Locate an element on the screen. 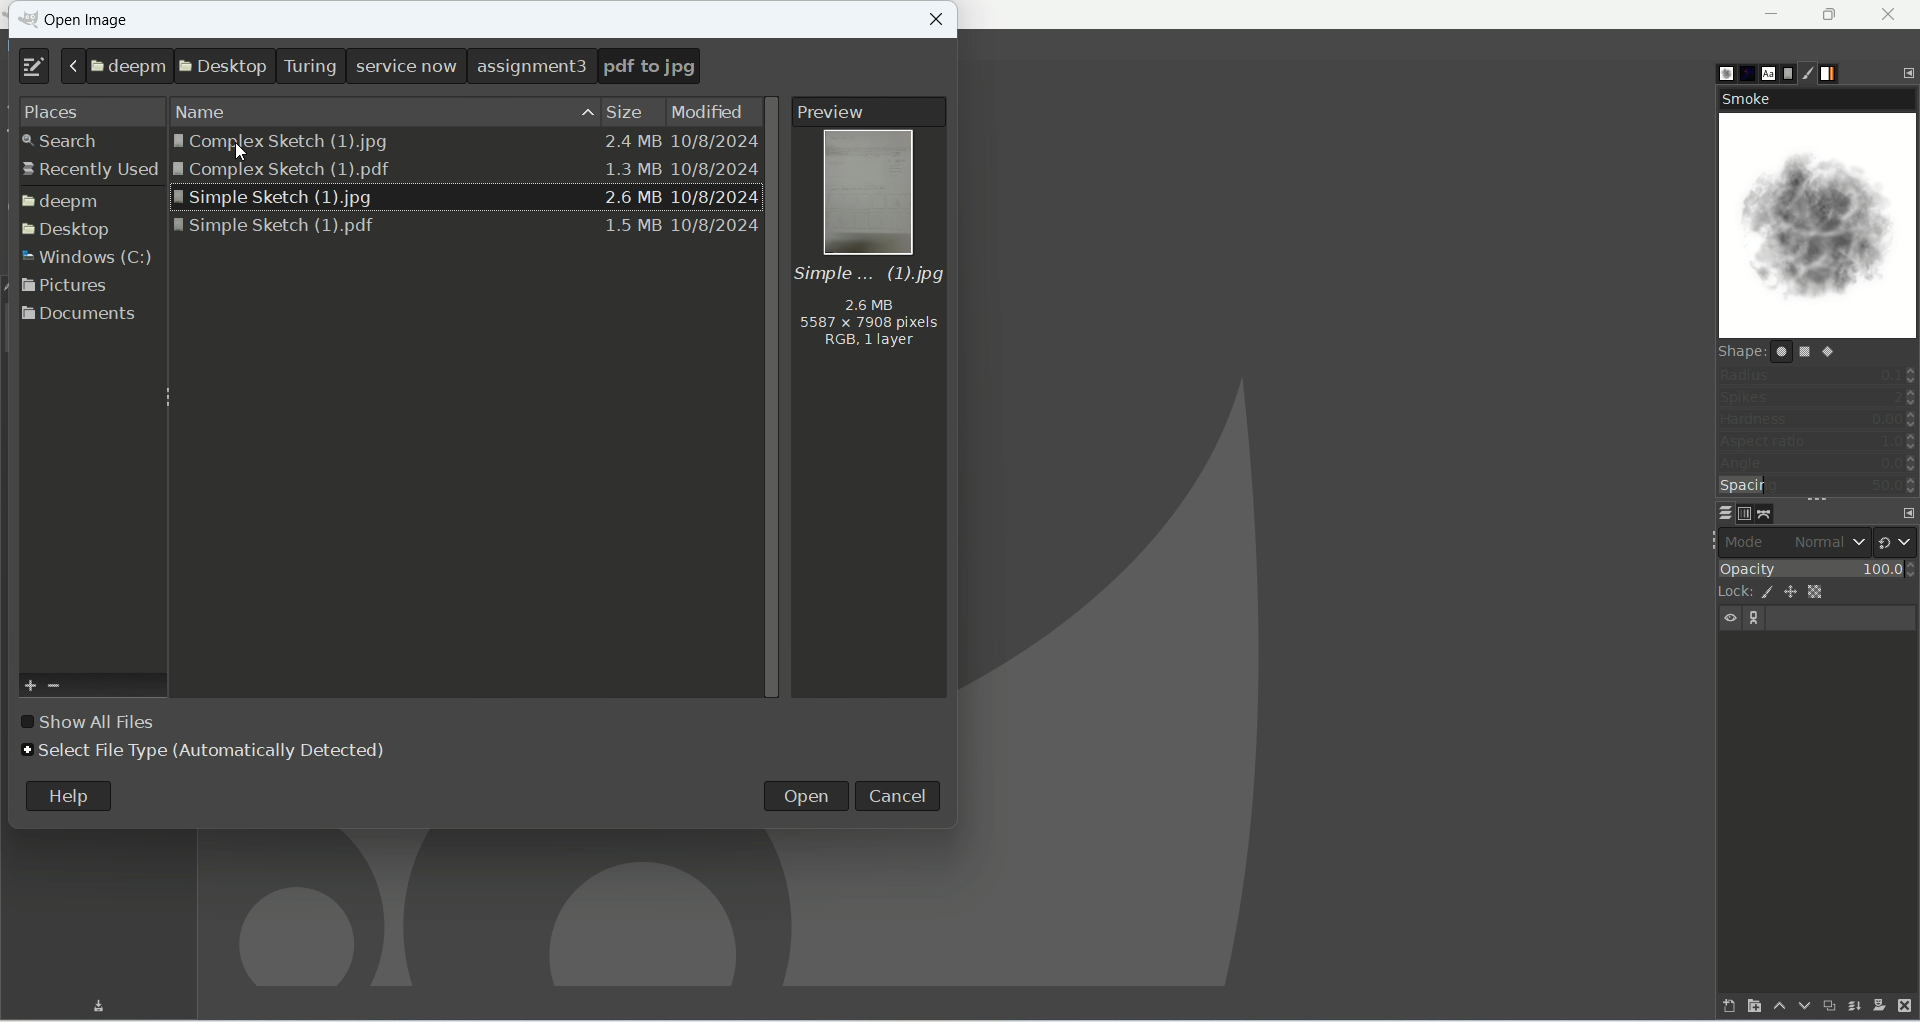 The height and width of the screenshot is (1022, 1920). brushes is located at coordinates (1720, 74).